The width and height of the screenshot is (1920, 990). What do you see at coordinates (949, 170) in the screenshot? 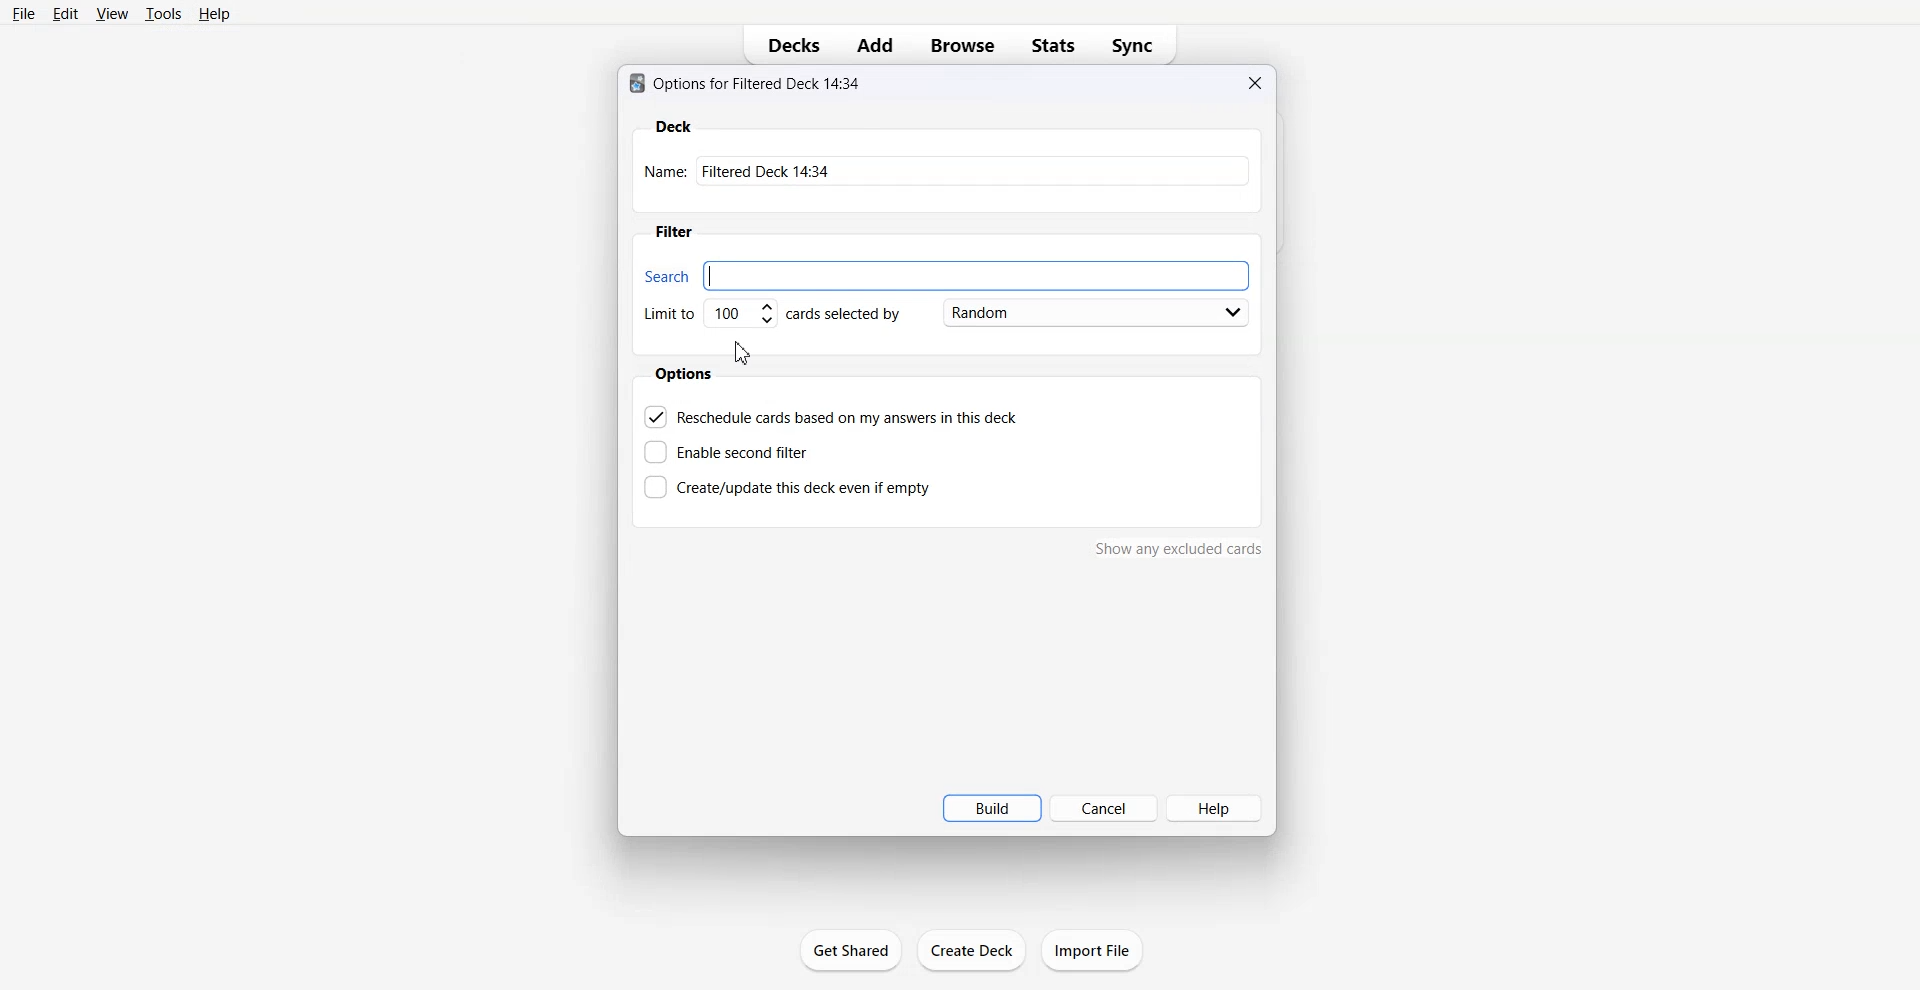
I see `Name` at bounding box center [949, 170].